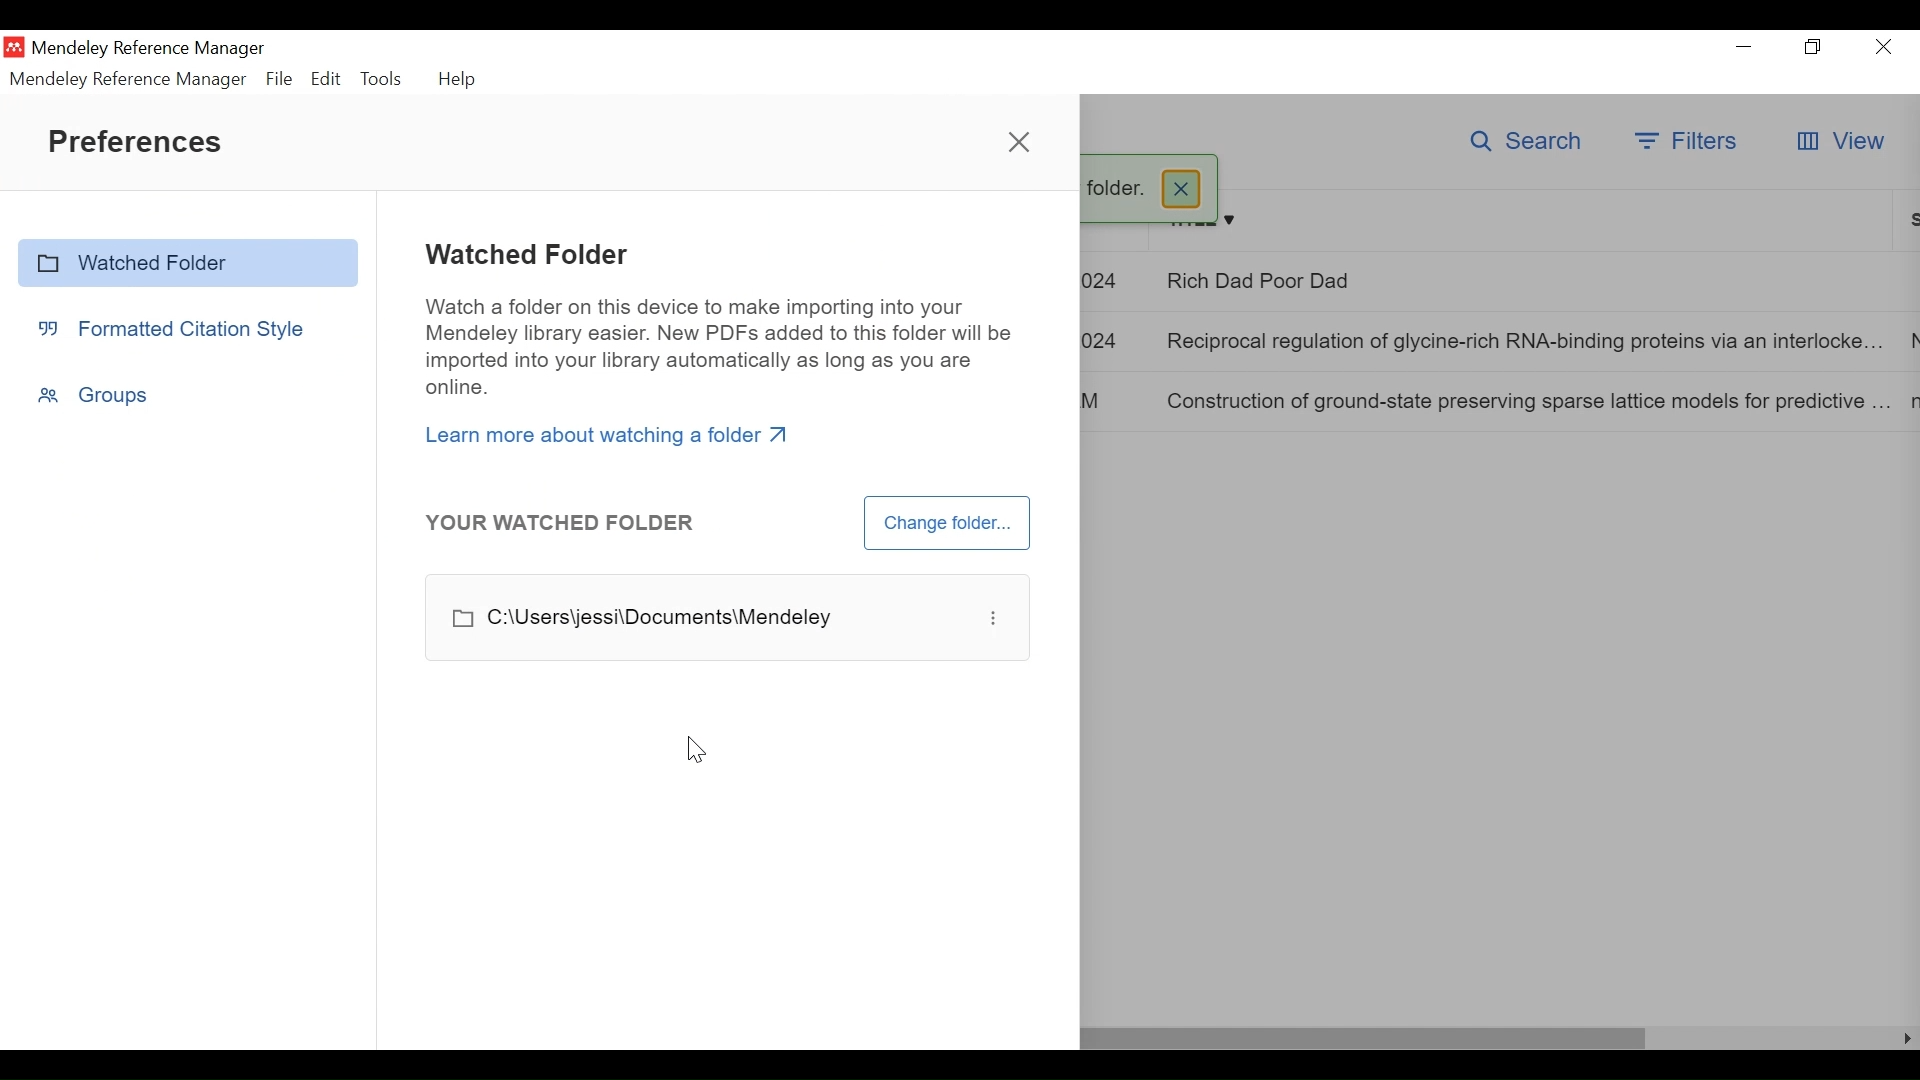 This screenshot has width=1920, height=1080. Describe the element at coordinates (13, 46) in the screenshot. I see `Mendeley Desktop Icn` at that location.